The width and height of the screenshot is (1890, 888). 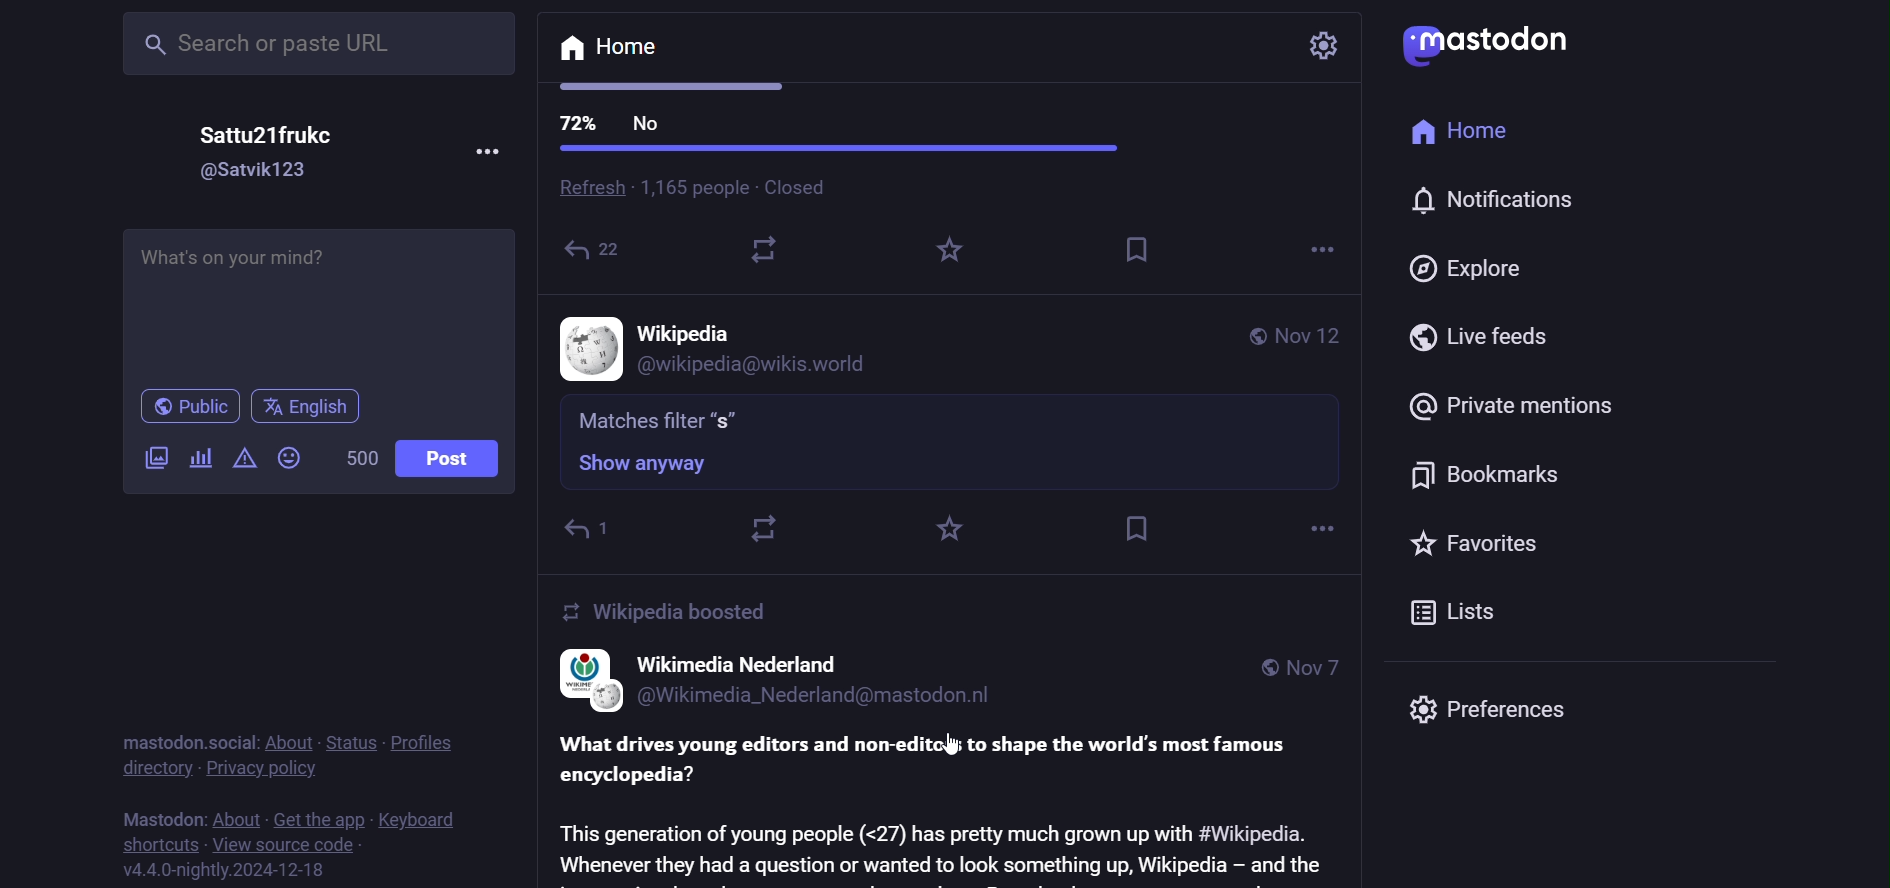 I want to click on @wikipedia@wikis.world, so click(x=773, y=366).